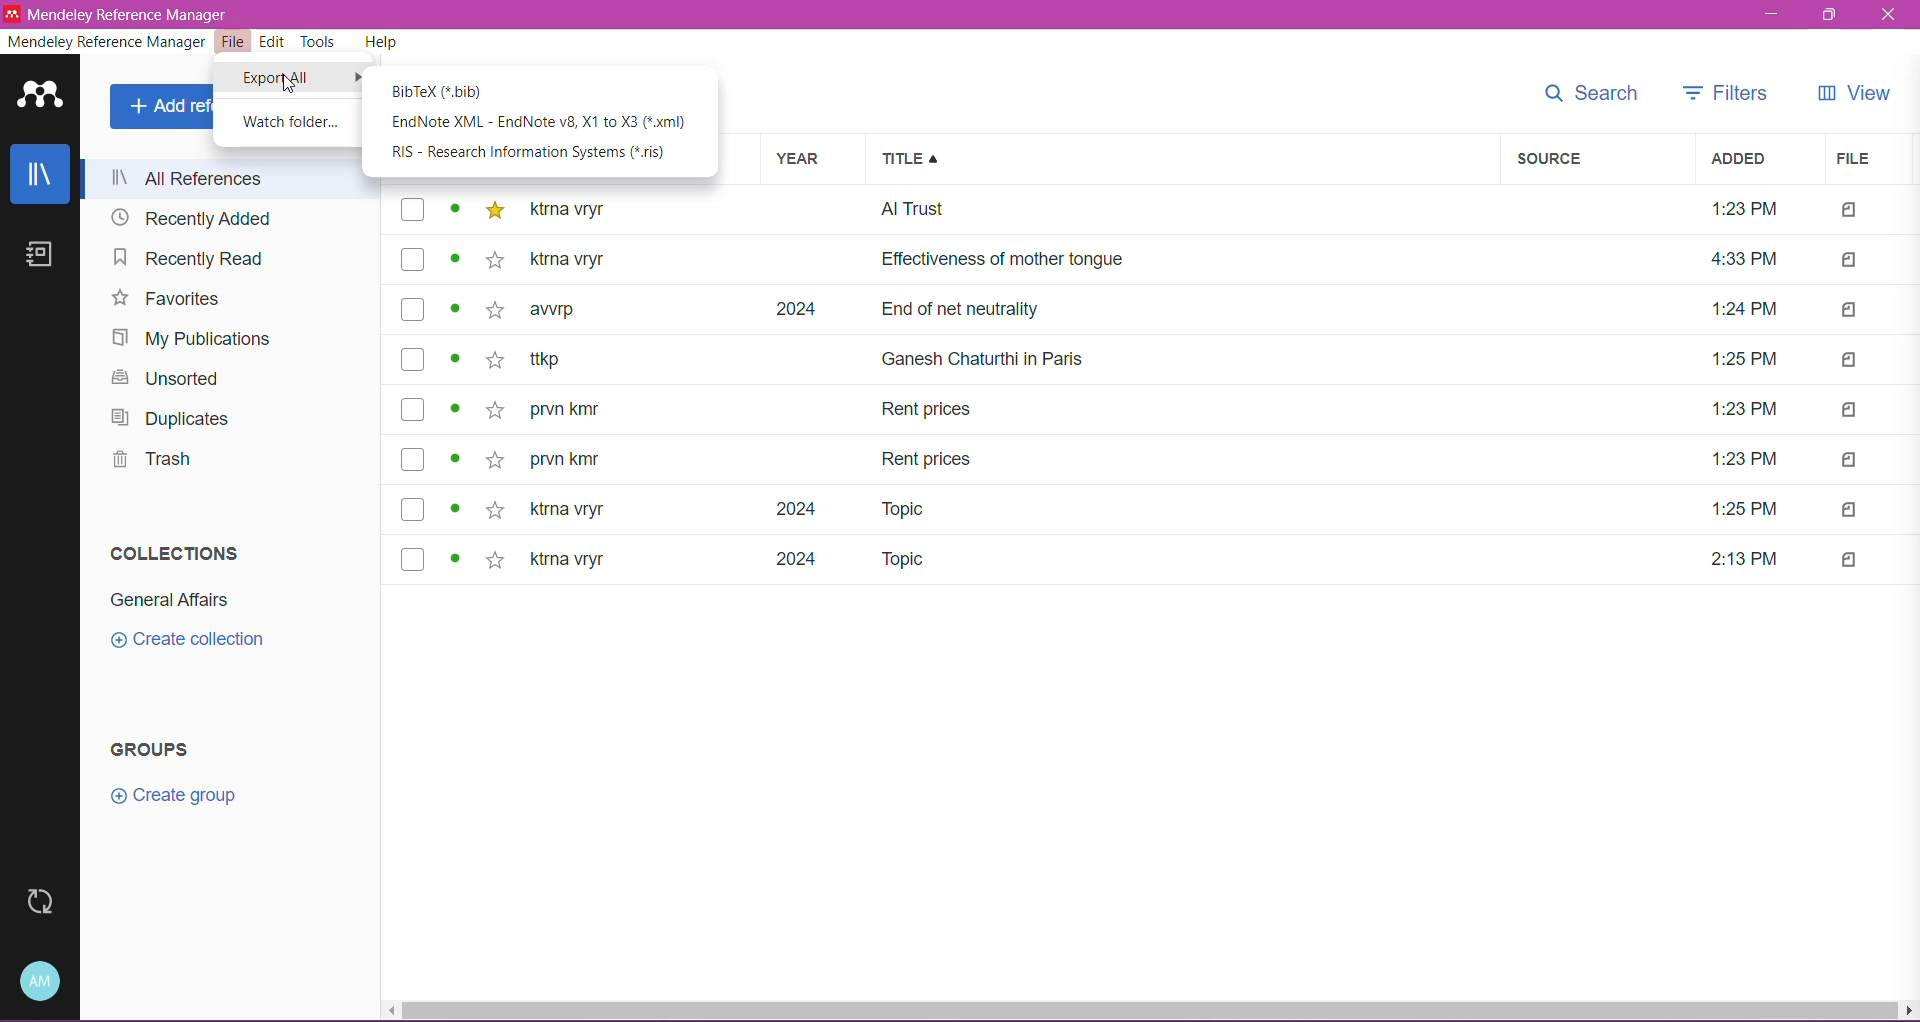  Describe the element at coordinates (1156, 410) in the screenshot. I see `prvn kmr Rent prices 1:23 PM` at that location.